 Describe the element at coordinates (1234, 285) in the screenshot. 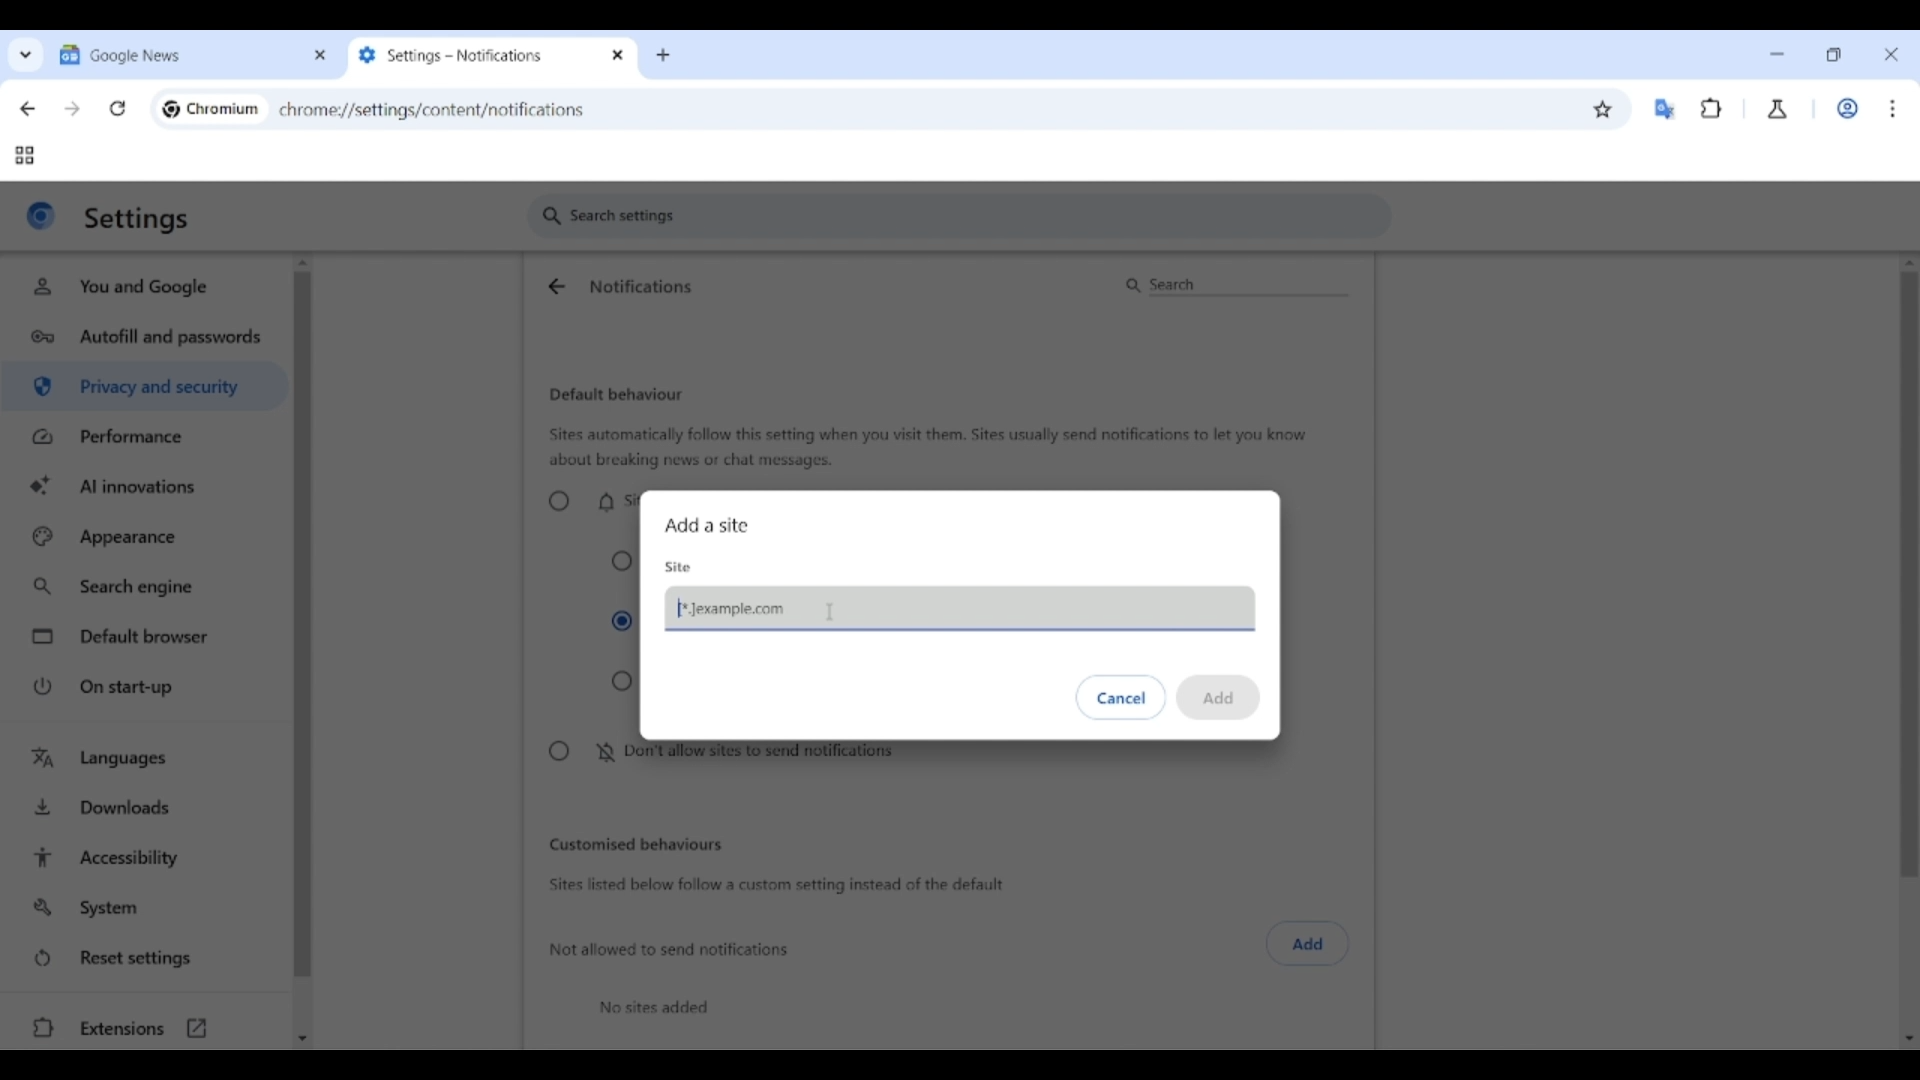

I see `Search notifications` at that location.